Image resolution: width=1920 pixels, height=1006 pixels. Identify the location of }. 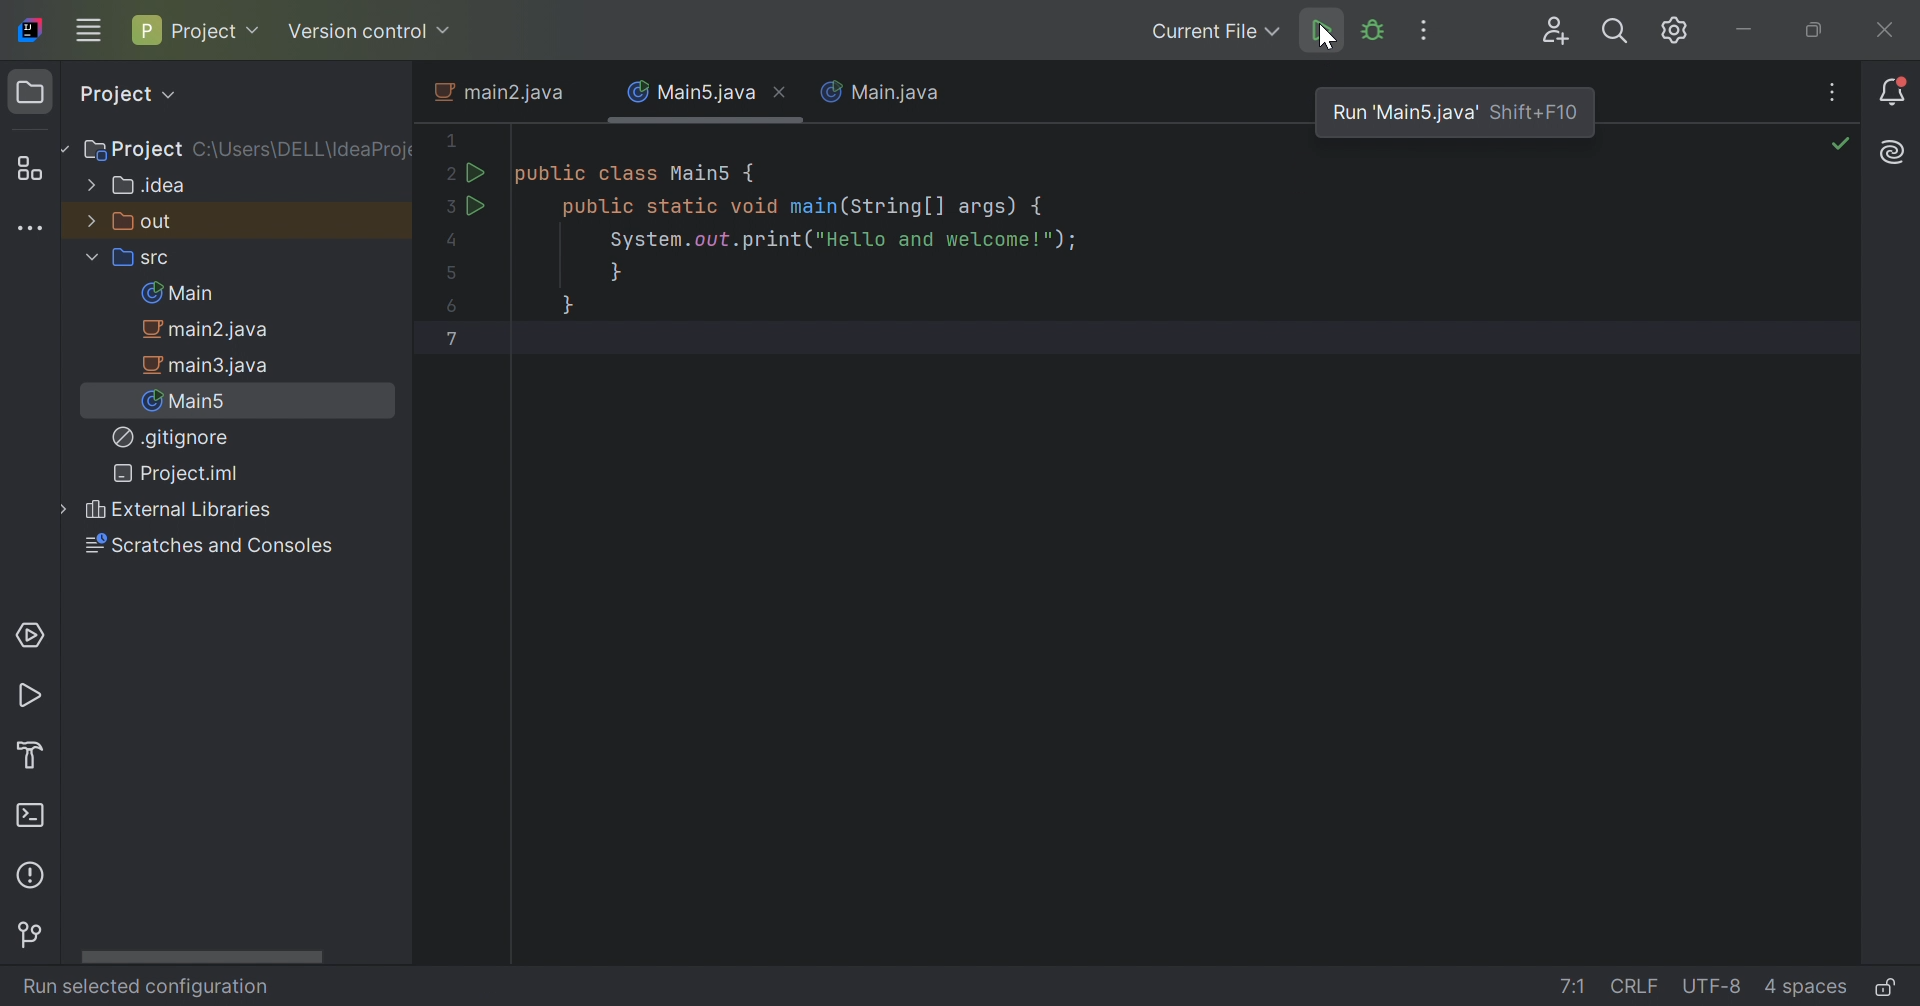
(573, 308).